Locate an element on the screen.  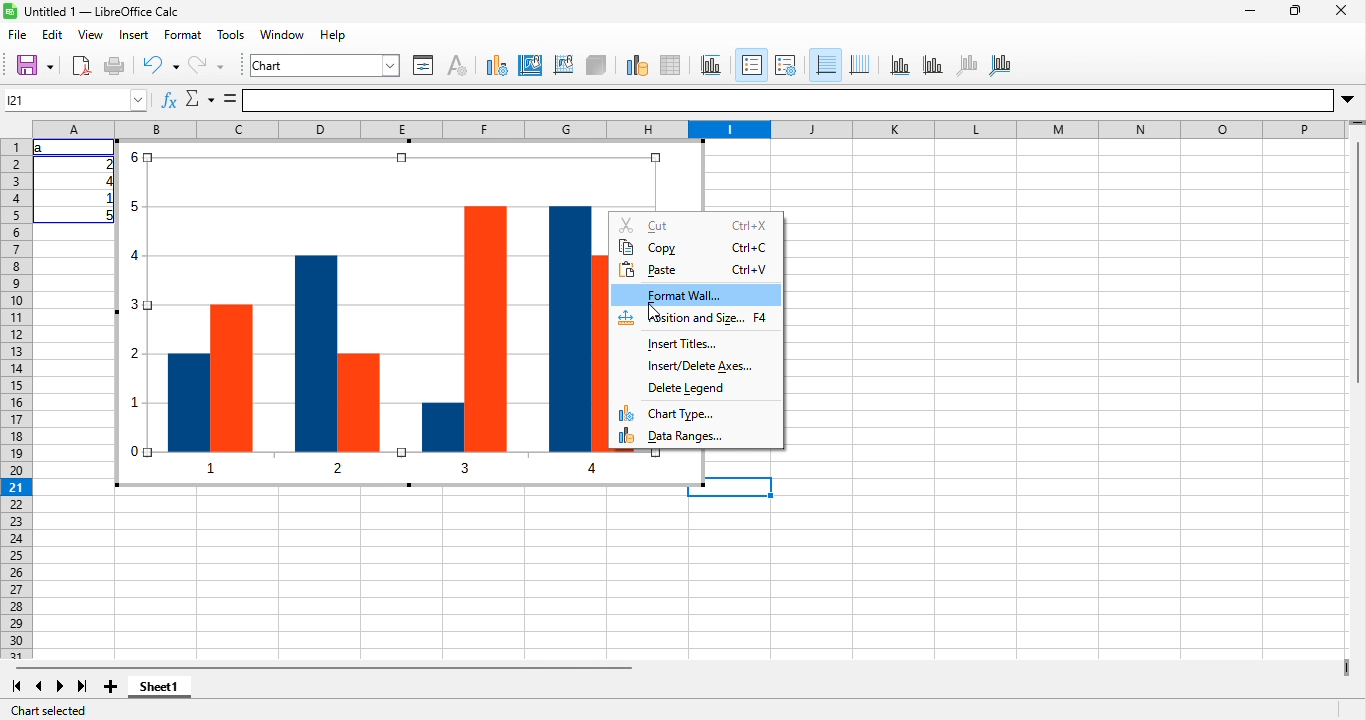
all axes is located at coordinates (999, 67).